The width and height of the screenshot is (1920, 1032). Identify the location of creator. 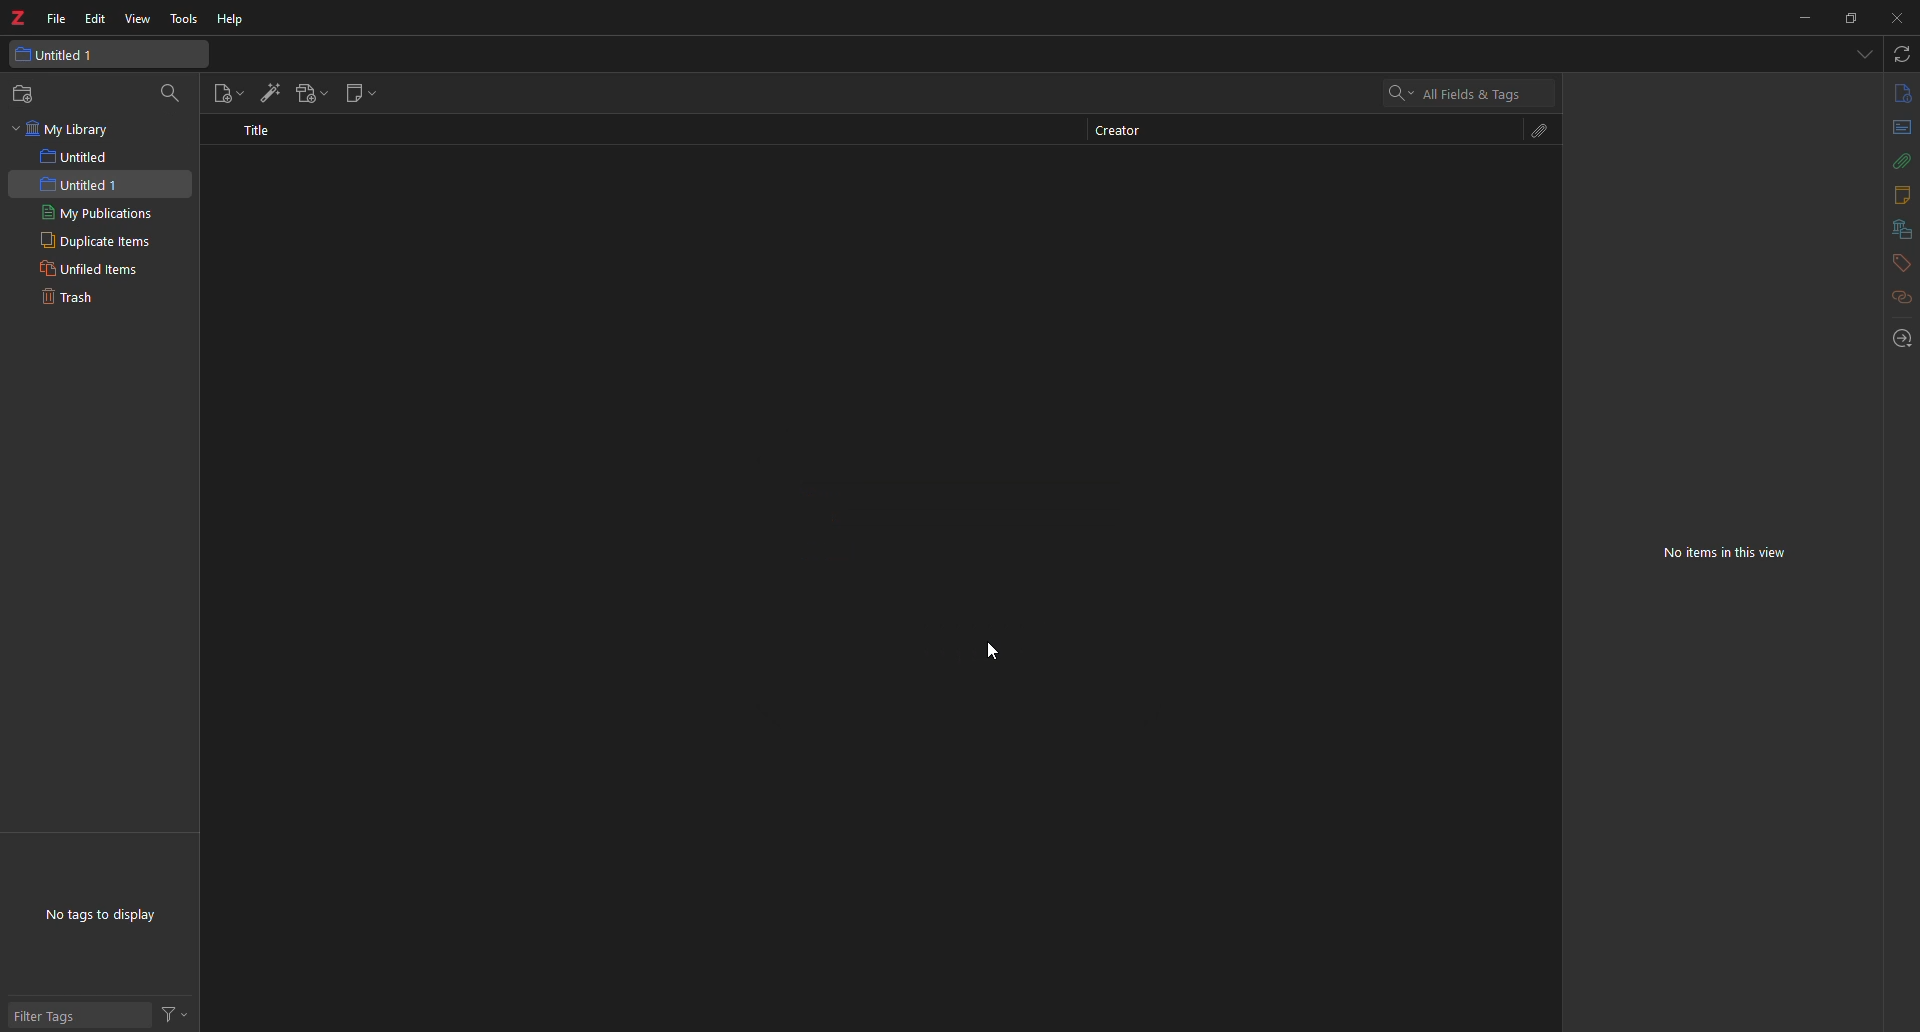
(1116, 130).